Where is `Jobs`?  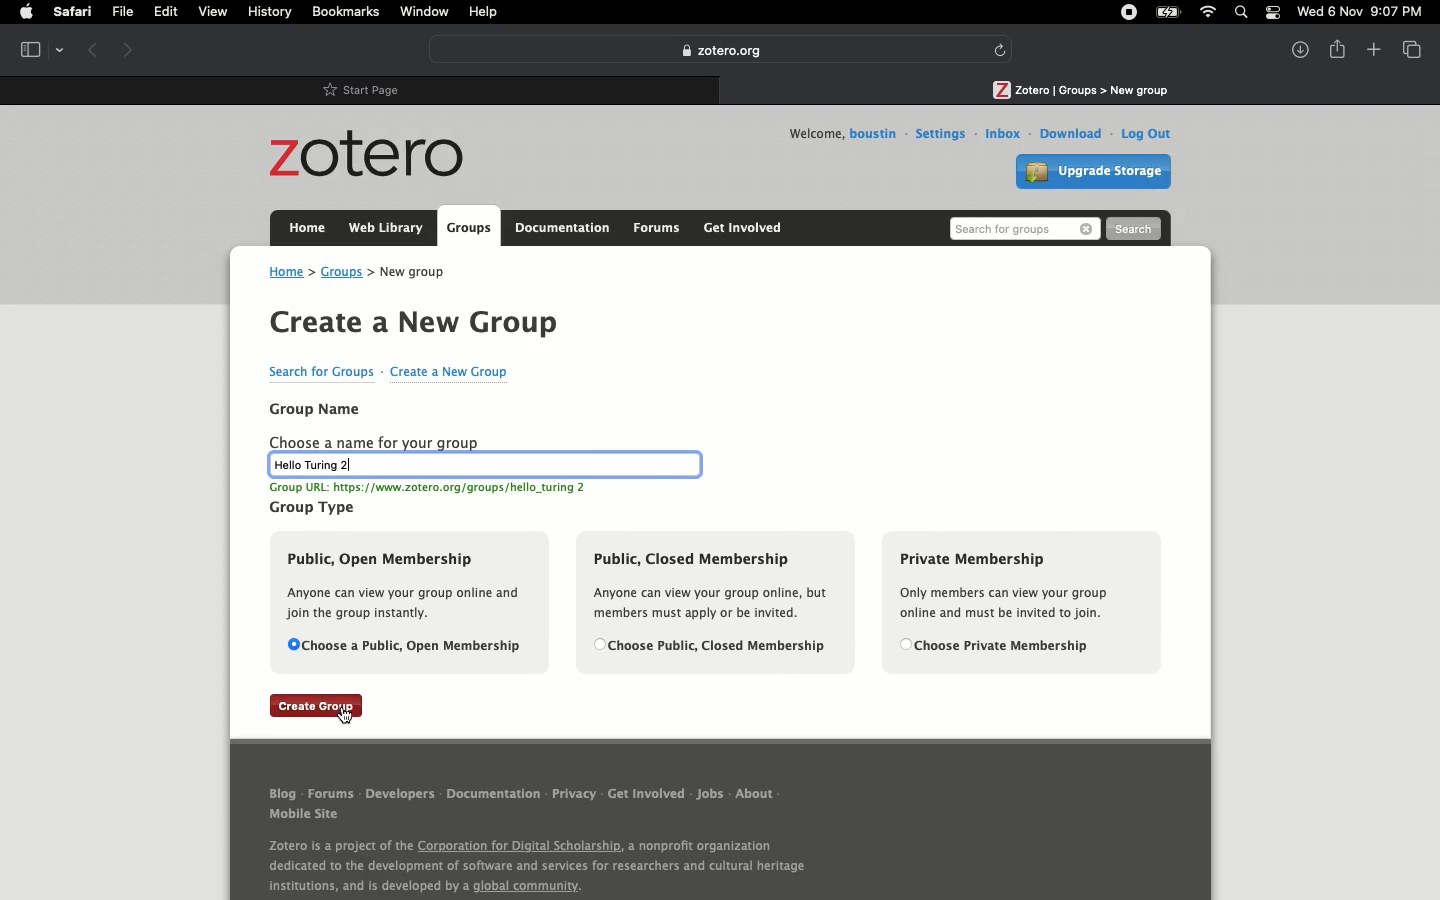
Jobs is located at coordinates (710, 794).